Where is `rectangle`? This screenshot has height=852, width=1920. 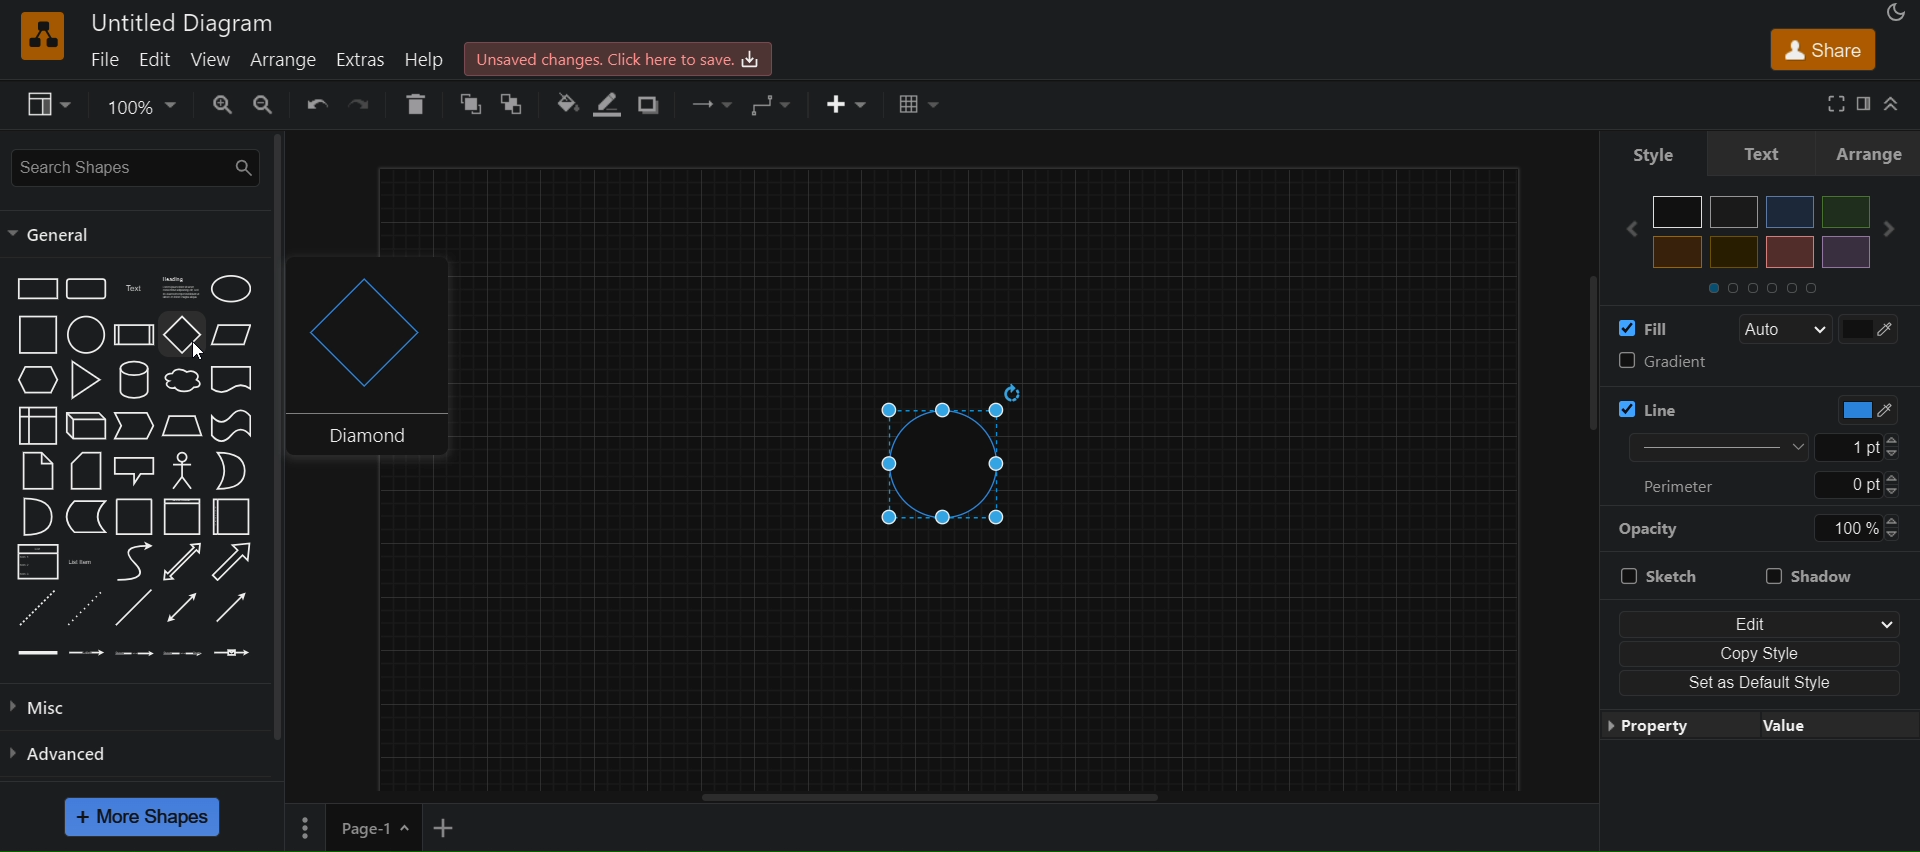 rectangle is located at coordinates (36, 287).